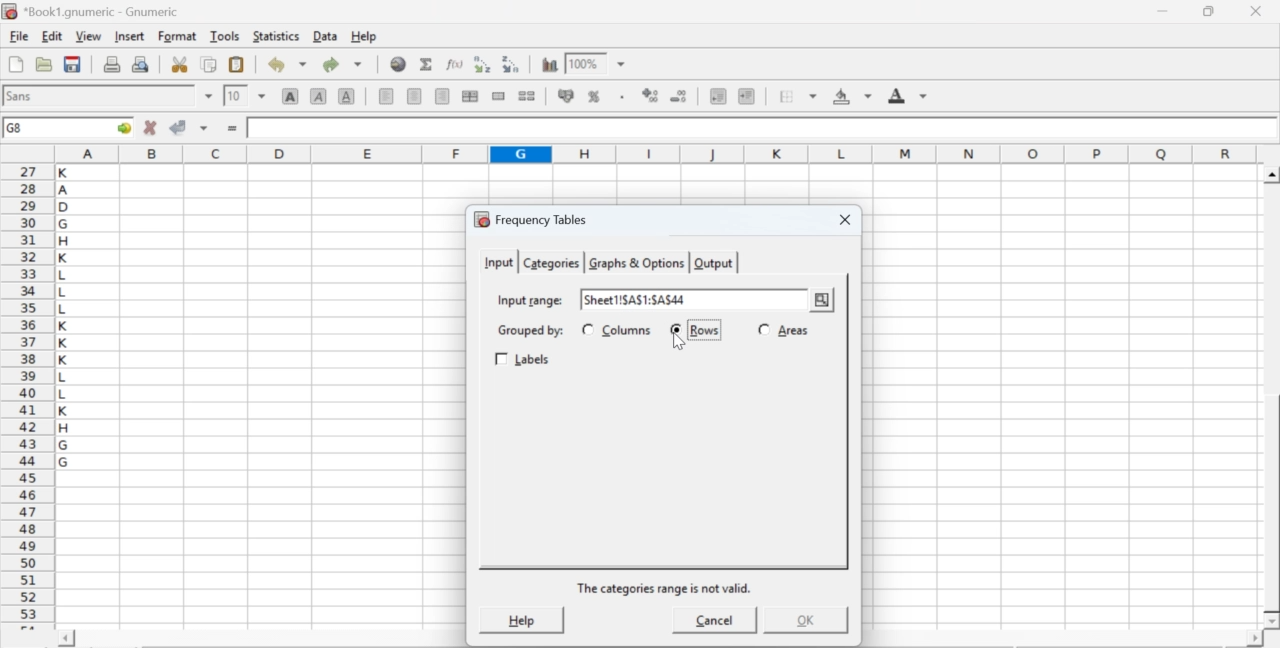 The height and width of the screenshot is (648, 1280). I want to click on 100%, so click(583, 63).